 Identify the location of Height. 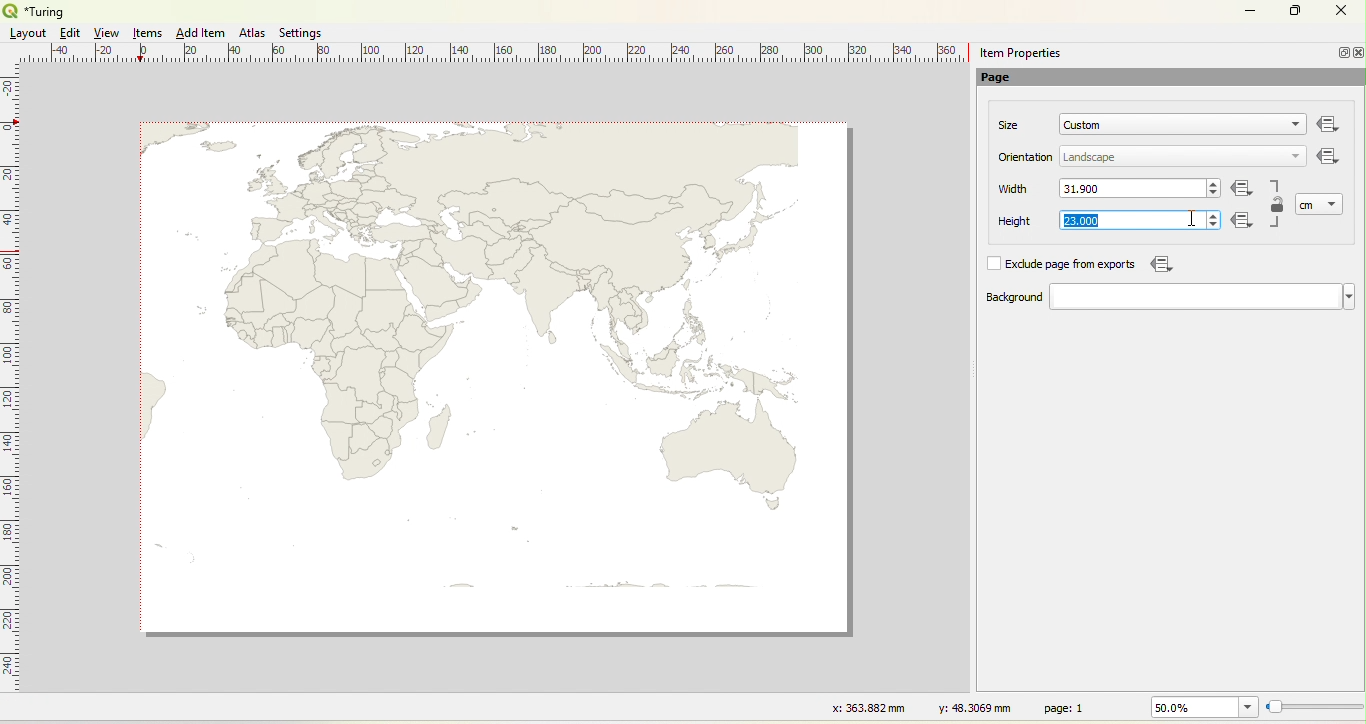
(1002, 222).